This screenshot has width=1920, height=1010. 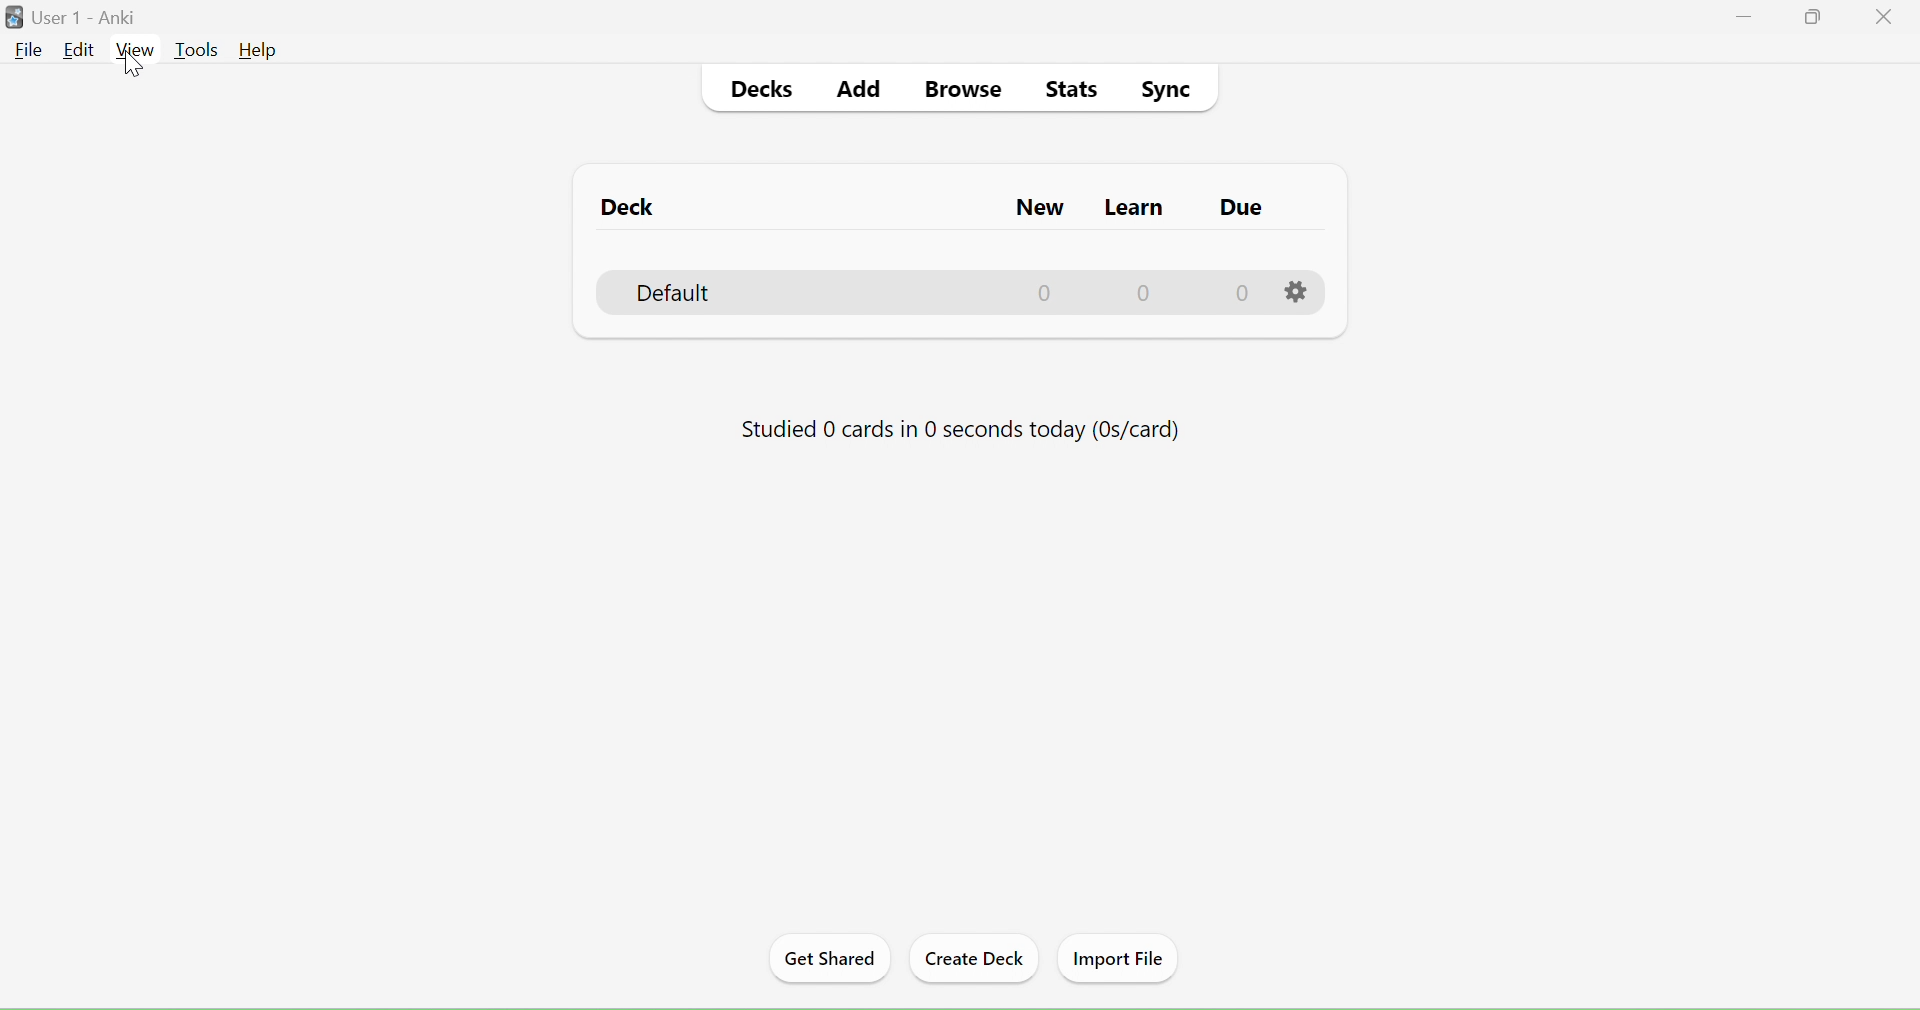 I want to click on maximize, so click(x=1817, y=16).